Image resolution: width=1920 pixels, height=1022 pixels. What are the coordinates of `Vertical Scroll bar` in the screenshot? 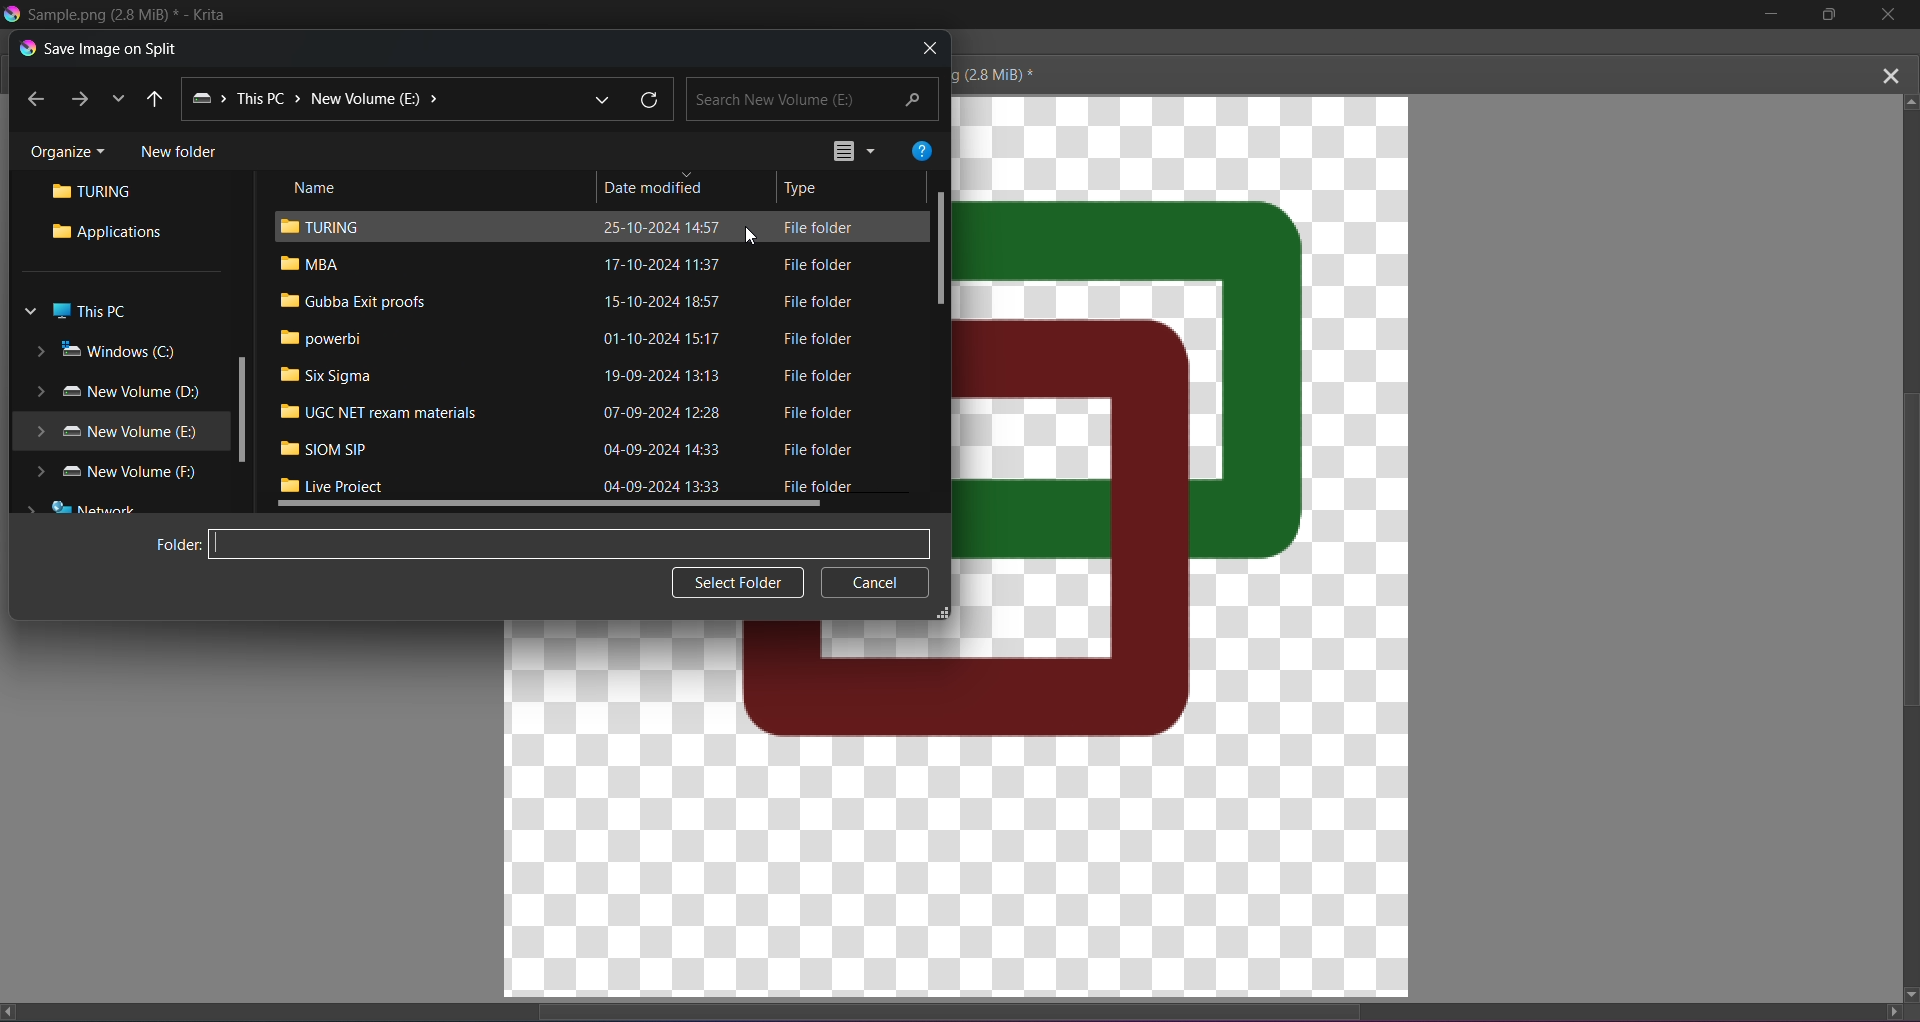 It's located at (1897, 544).